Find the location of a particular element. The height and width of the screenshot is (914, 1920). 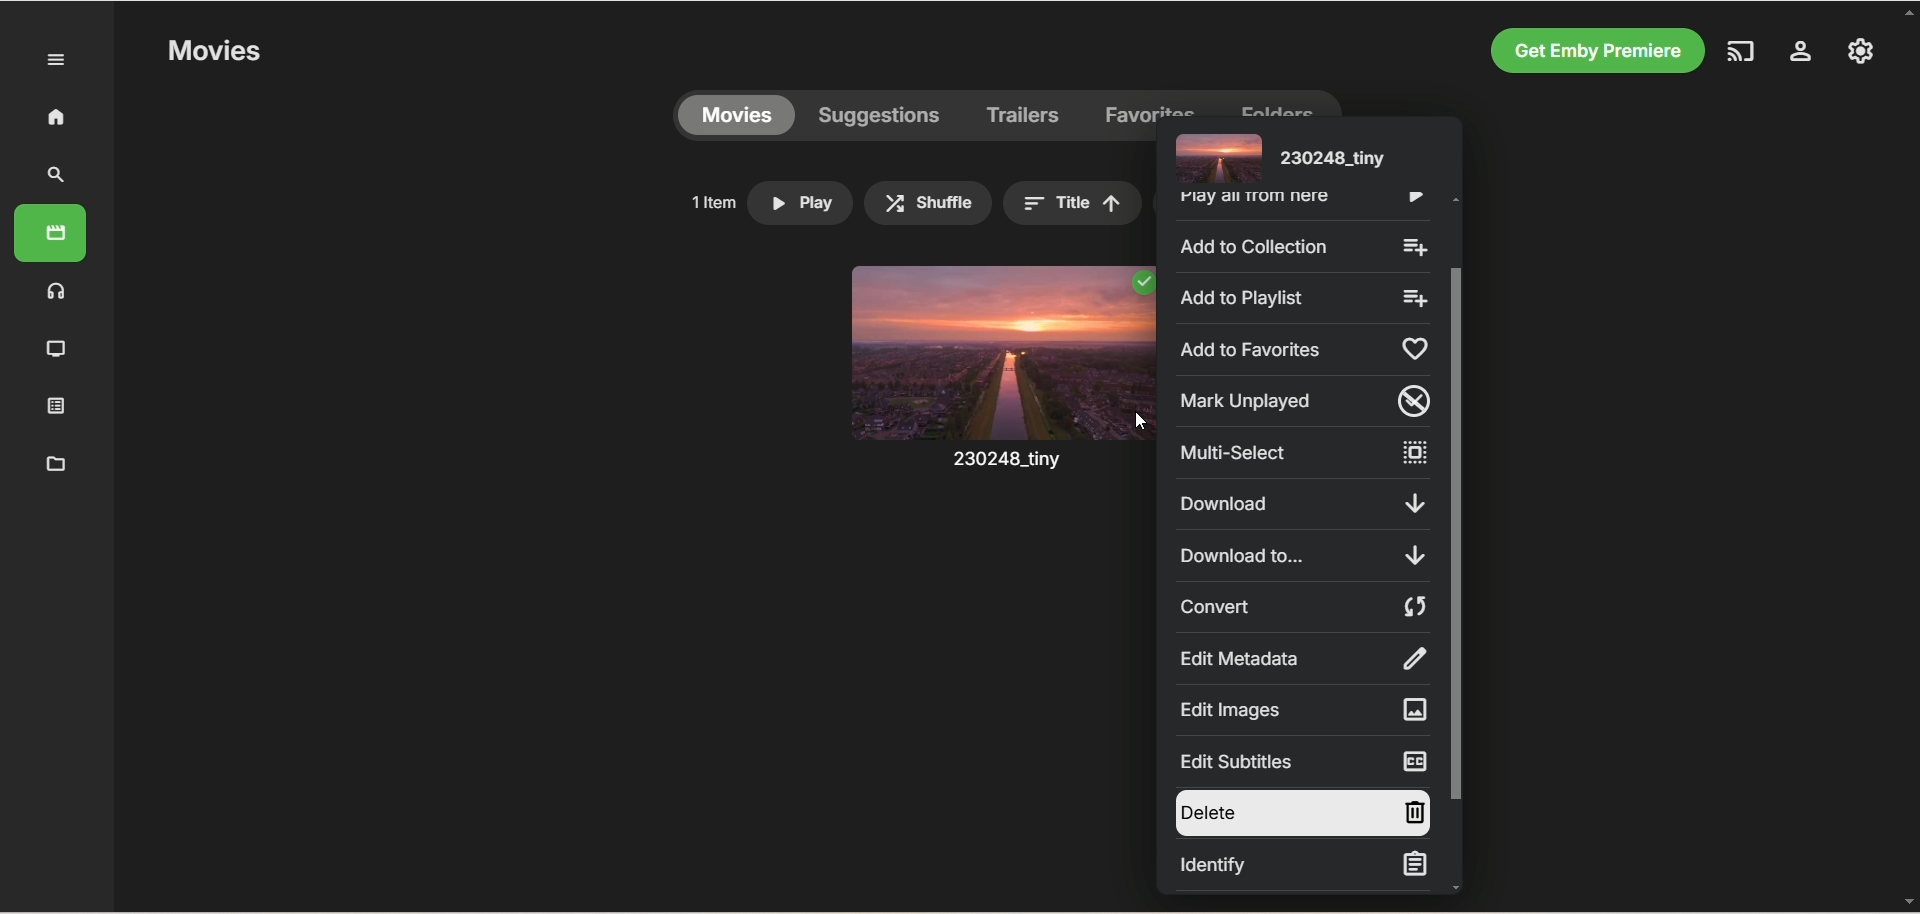

movie title is located at coordinates (1277, 157).